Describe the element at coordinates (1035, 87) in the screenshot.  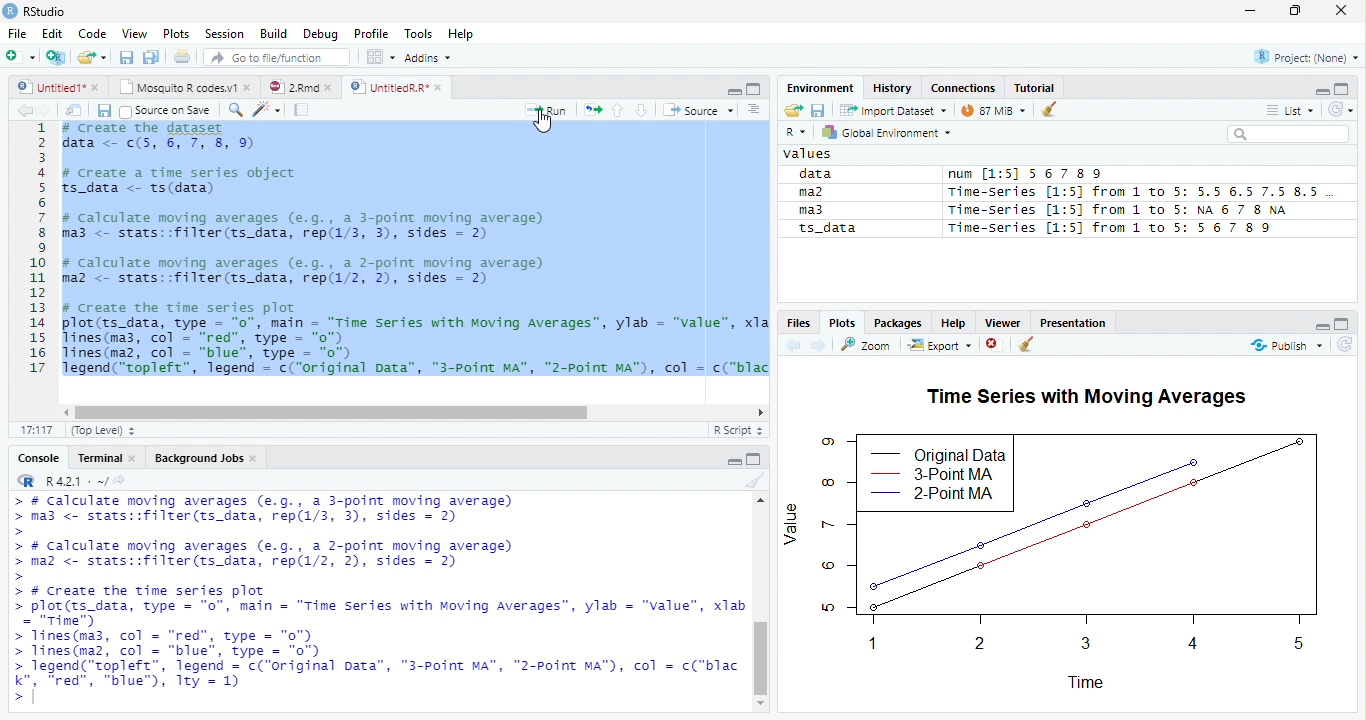
I see `Tutorial` at that location.